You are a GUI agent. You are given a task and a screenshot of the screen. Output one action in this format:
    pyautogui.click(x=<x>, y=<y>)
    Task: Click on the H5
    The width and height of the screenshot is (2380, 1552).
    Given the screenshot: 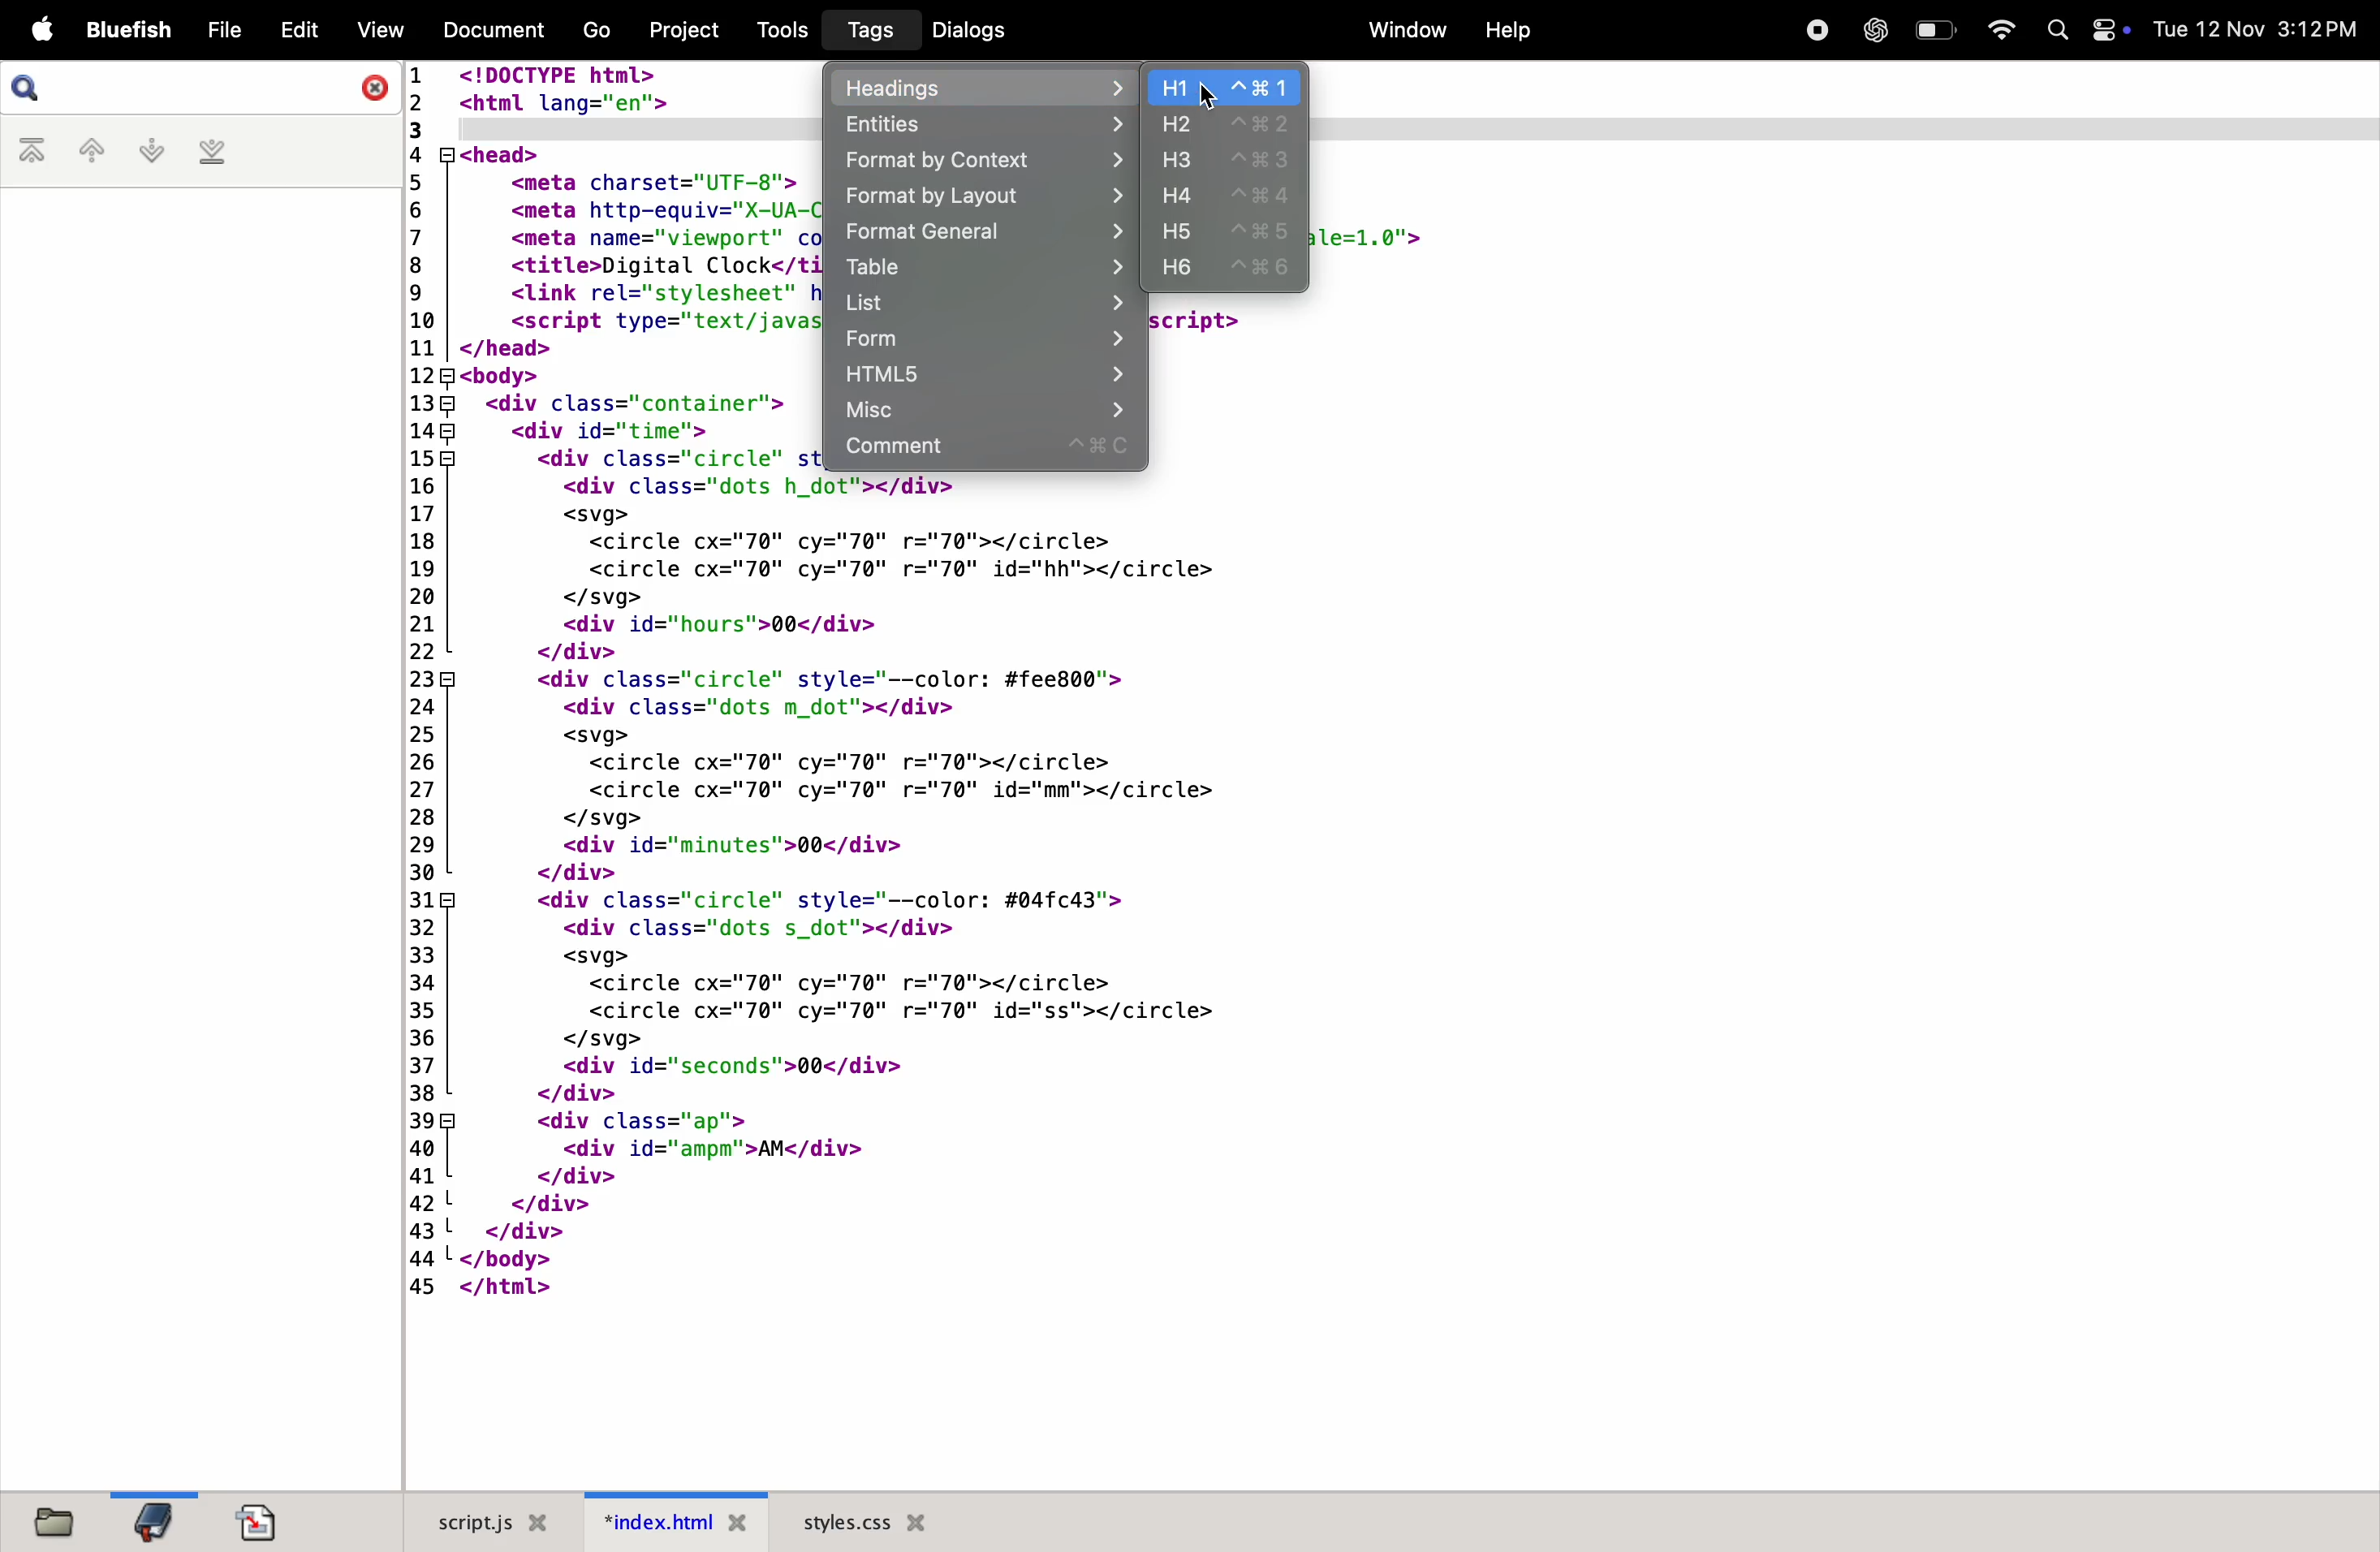 What is the action you would take?
    pyautogui.click(x=1228, y=233)
    